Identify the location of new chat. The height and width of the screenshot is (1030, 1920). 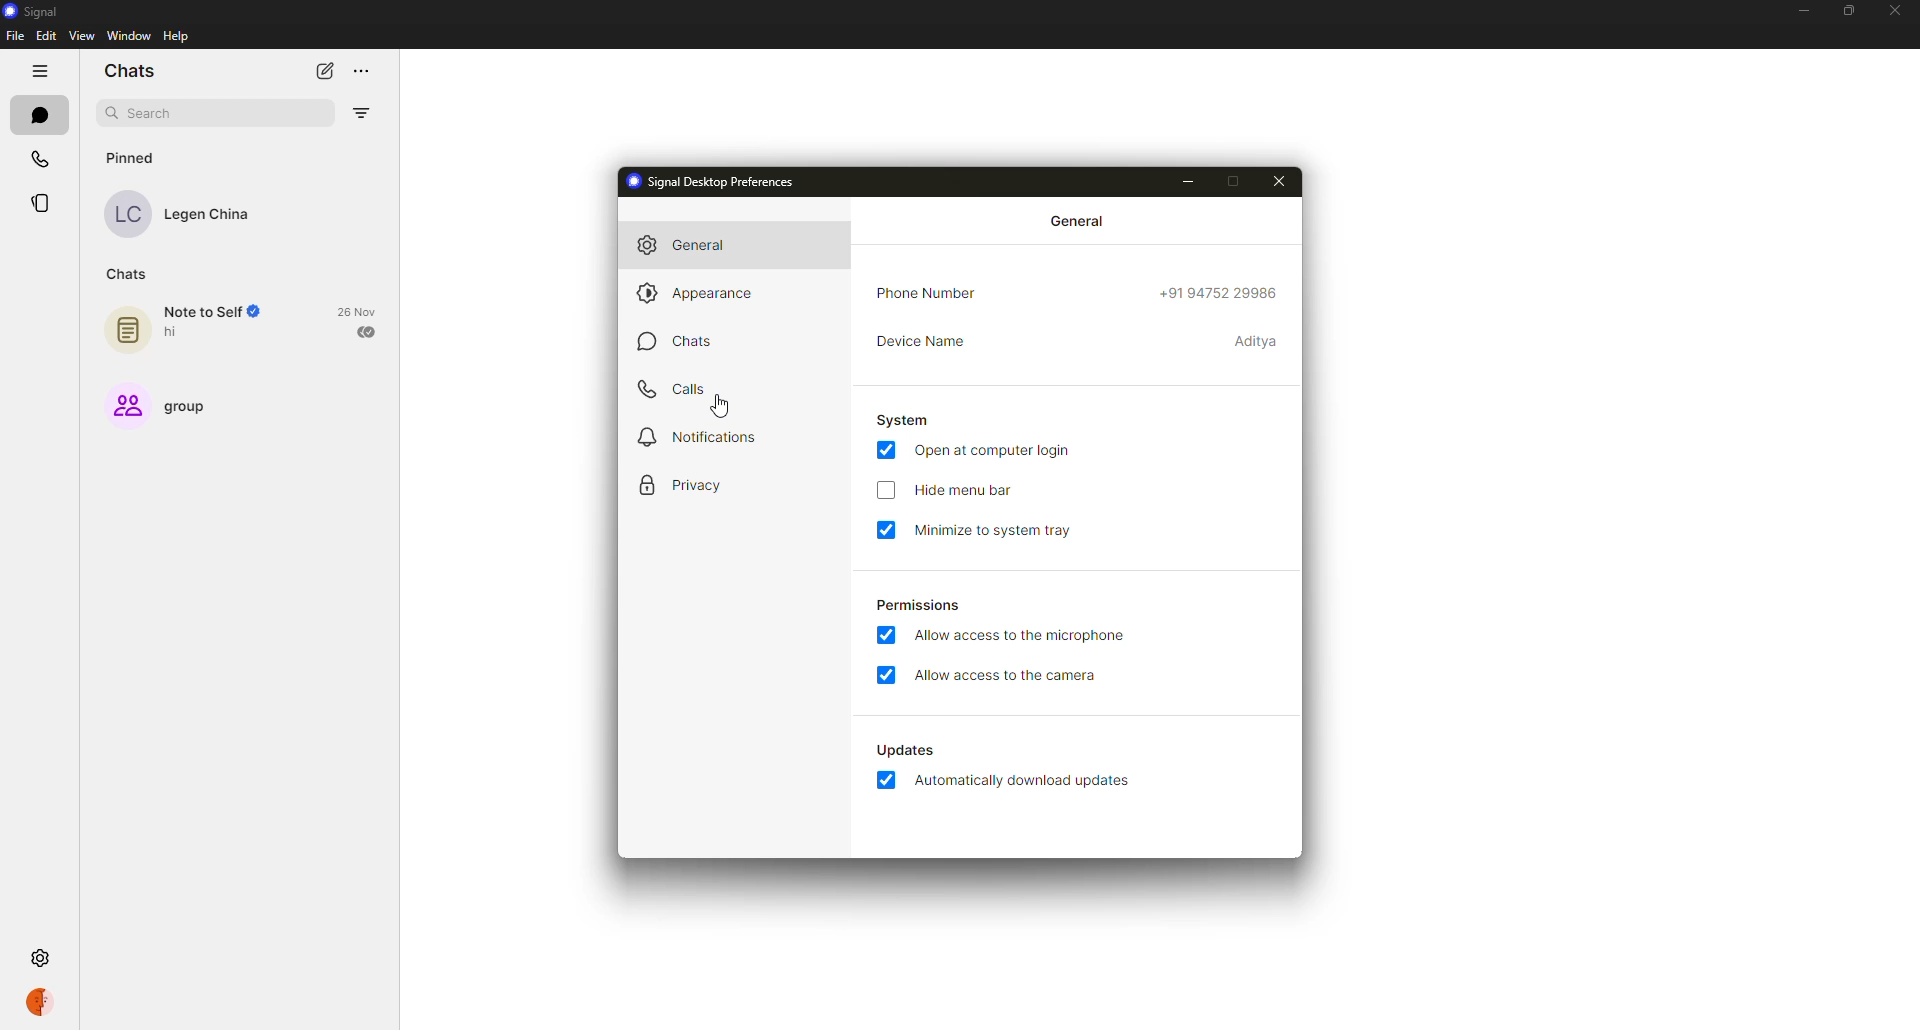
(326, 71).